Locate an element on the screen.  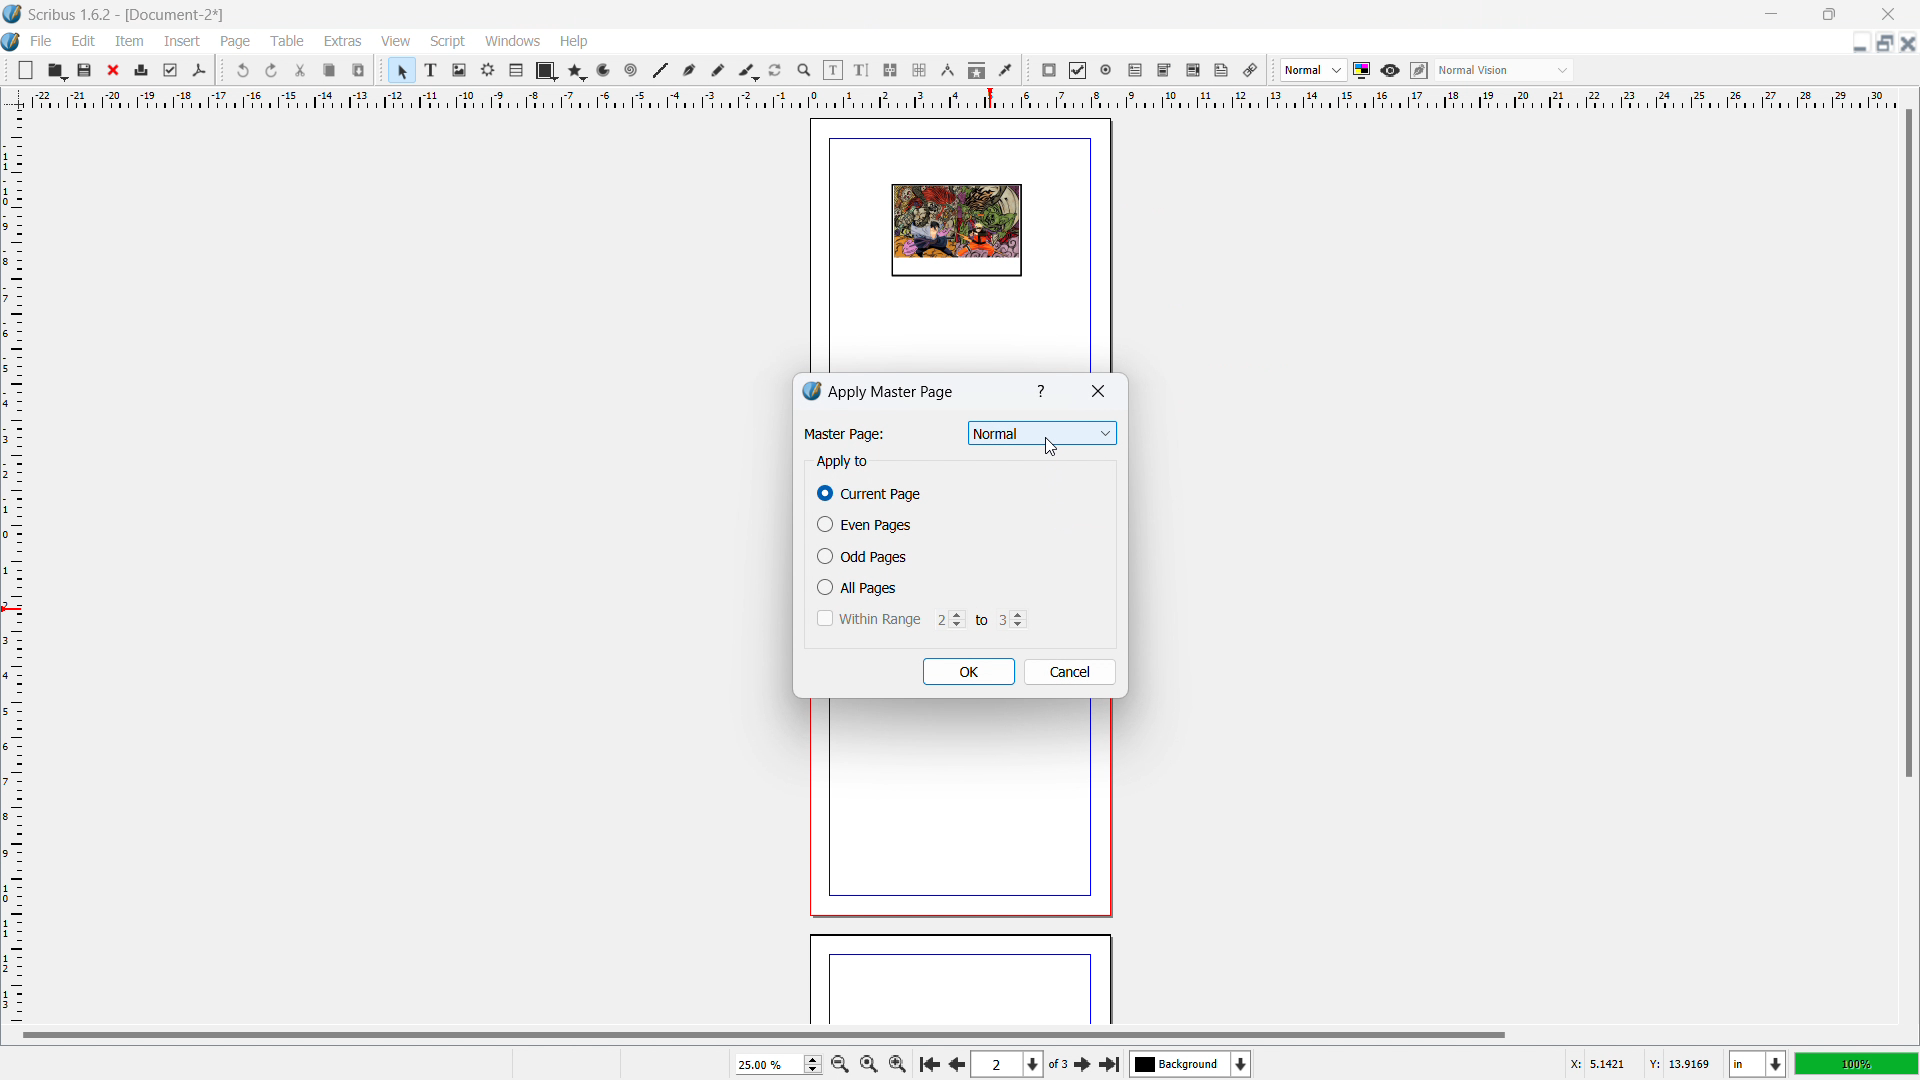
script is located at coordinates (449, 42).